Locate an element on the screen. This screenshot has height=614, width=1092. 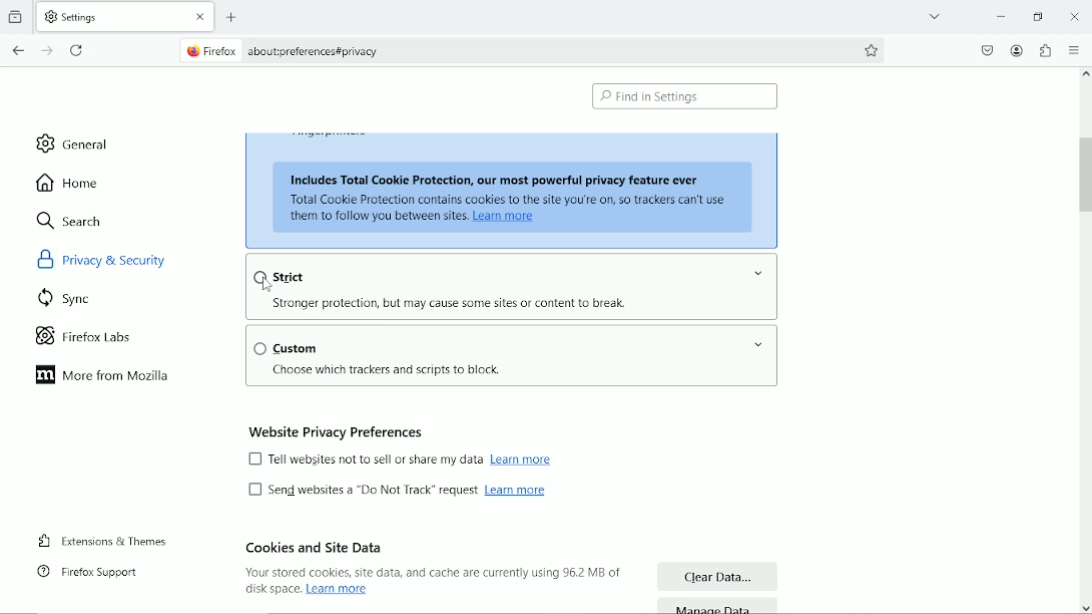
minimize is located at coordinates (1002, 15).